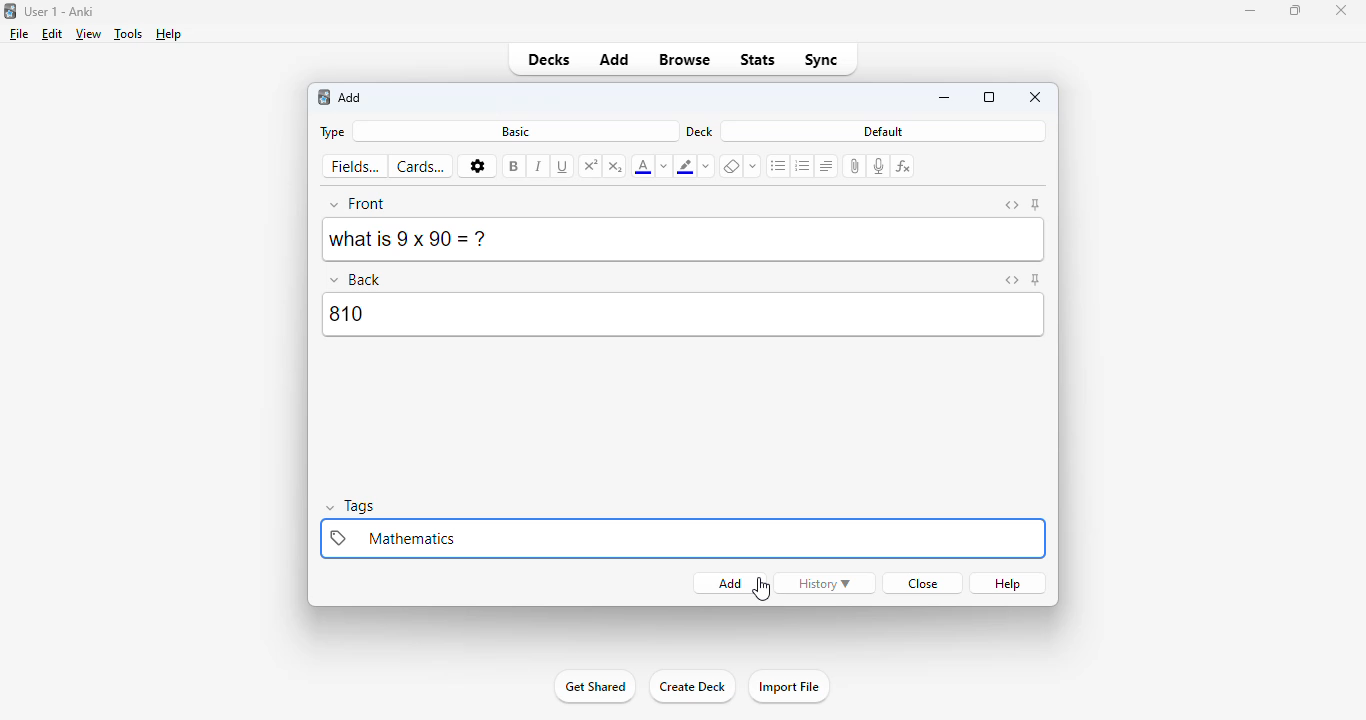 The height and width of the screenshot is (720, 1366). Describe the element at coordinates (700, 131) in the screenshot. I see `deck` at that location.